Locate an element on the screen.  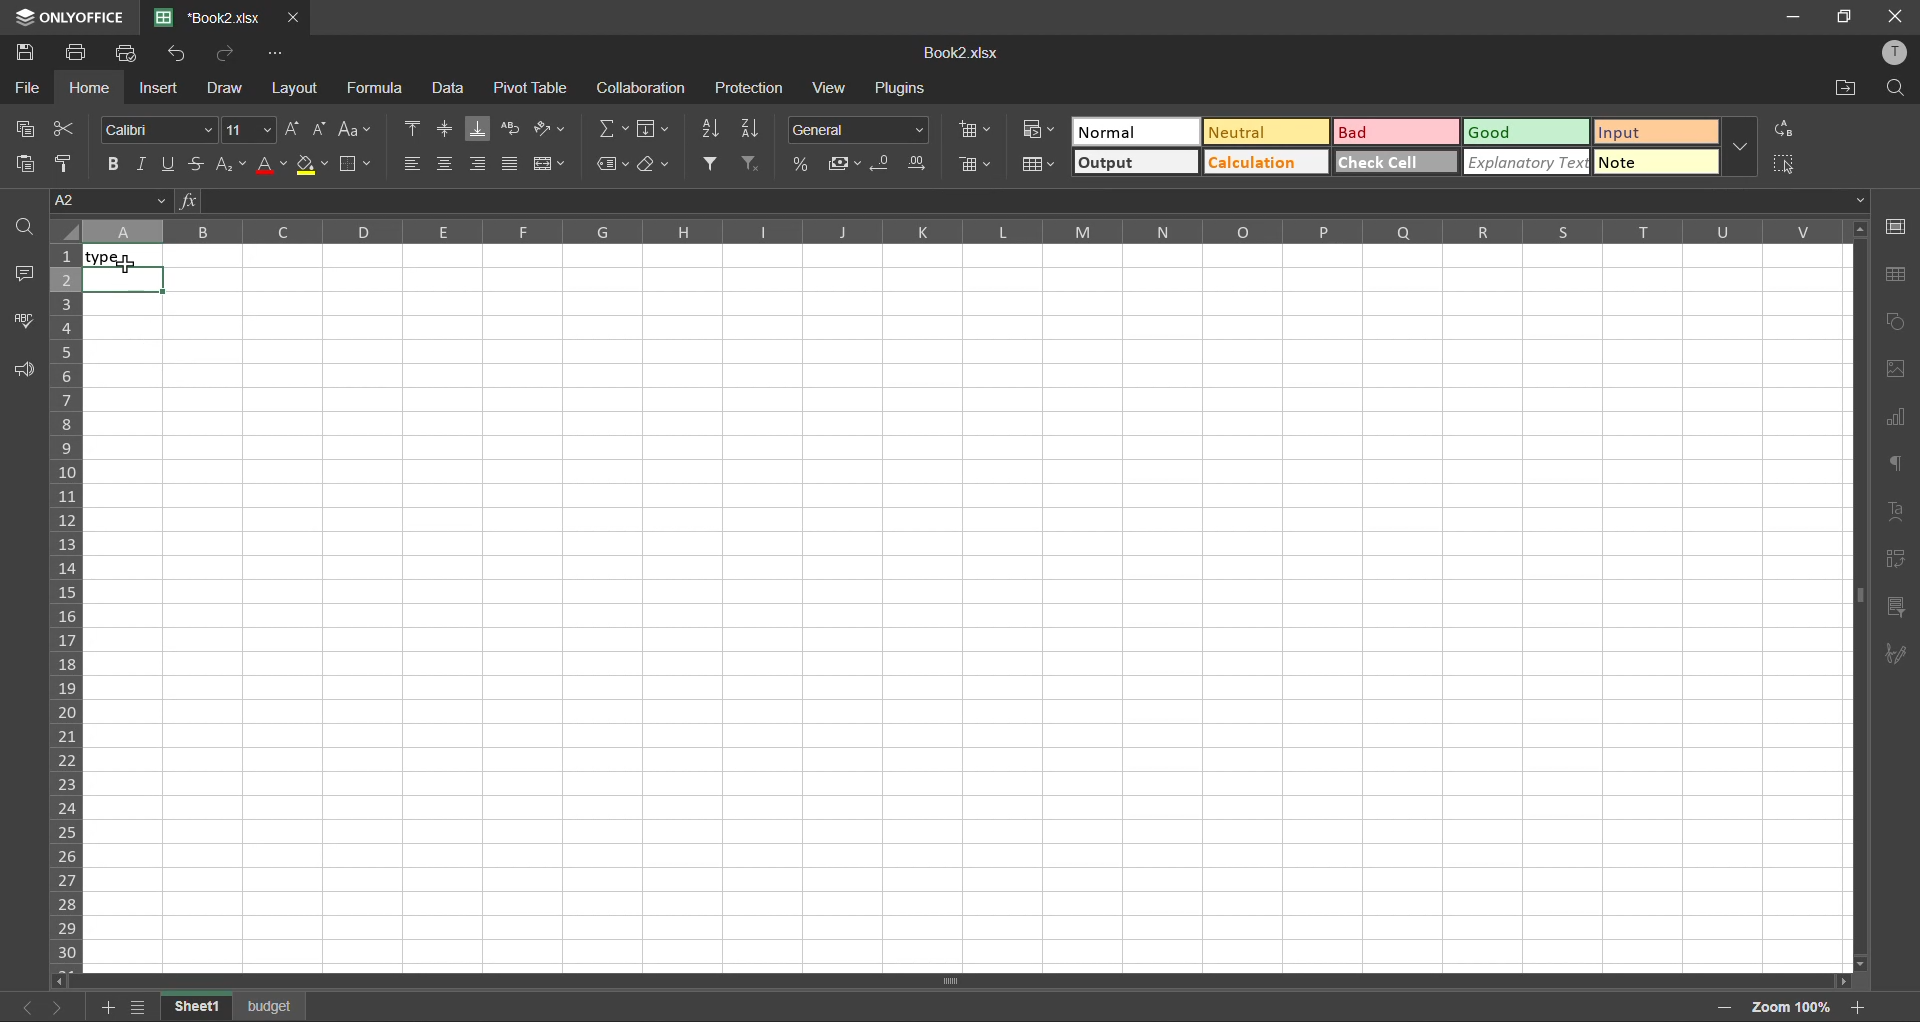
signature is located at coordinates (1896, 654).